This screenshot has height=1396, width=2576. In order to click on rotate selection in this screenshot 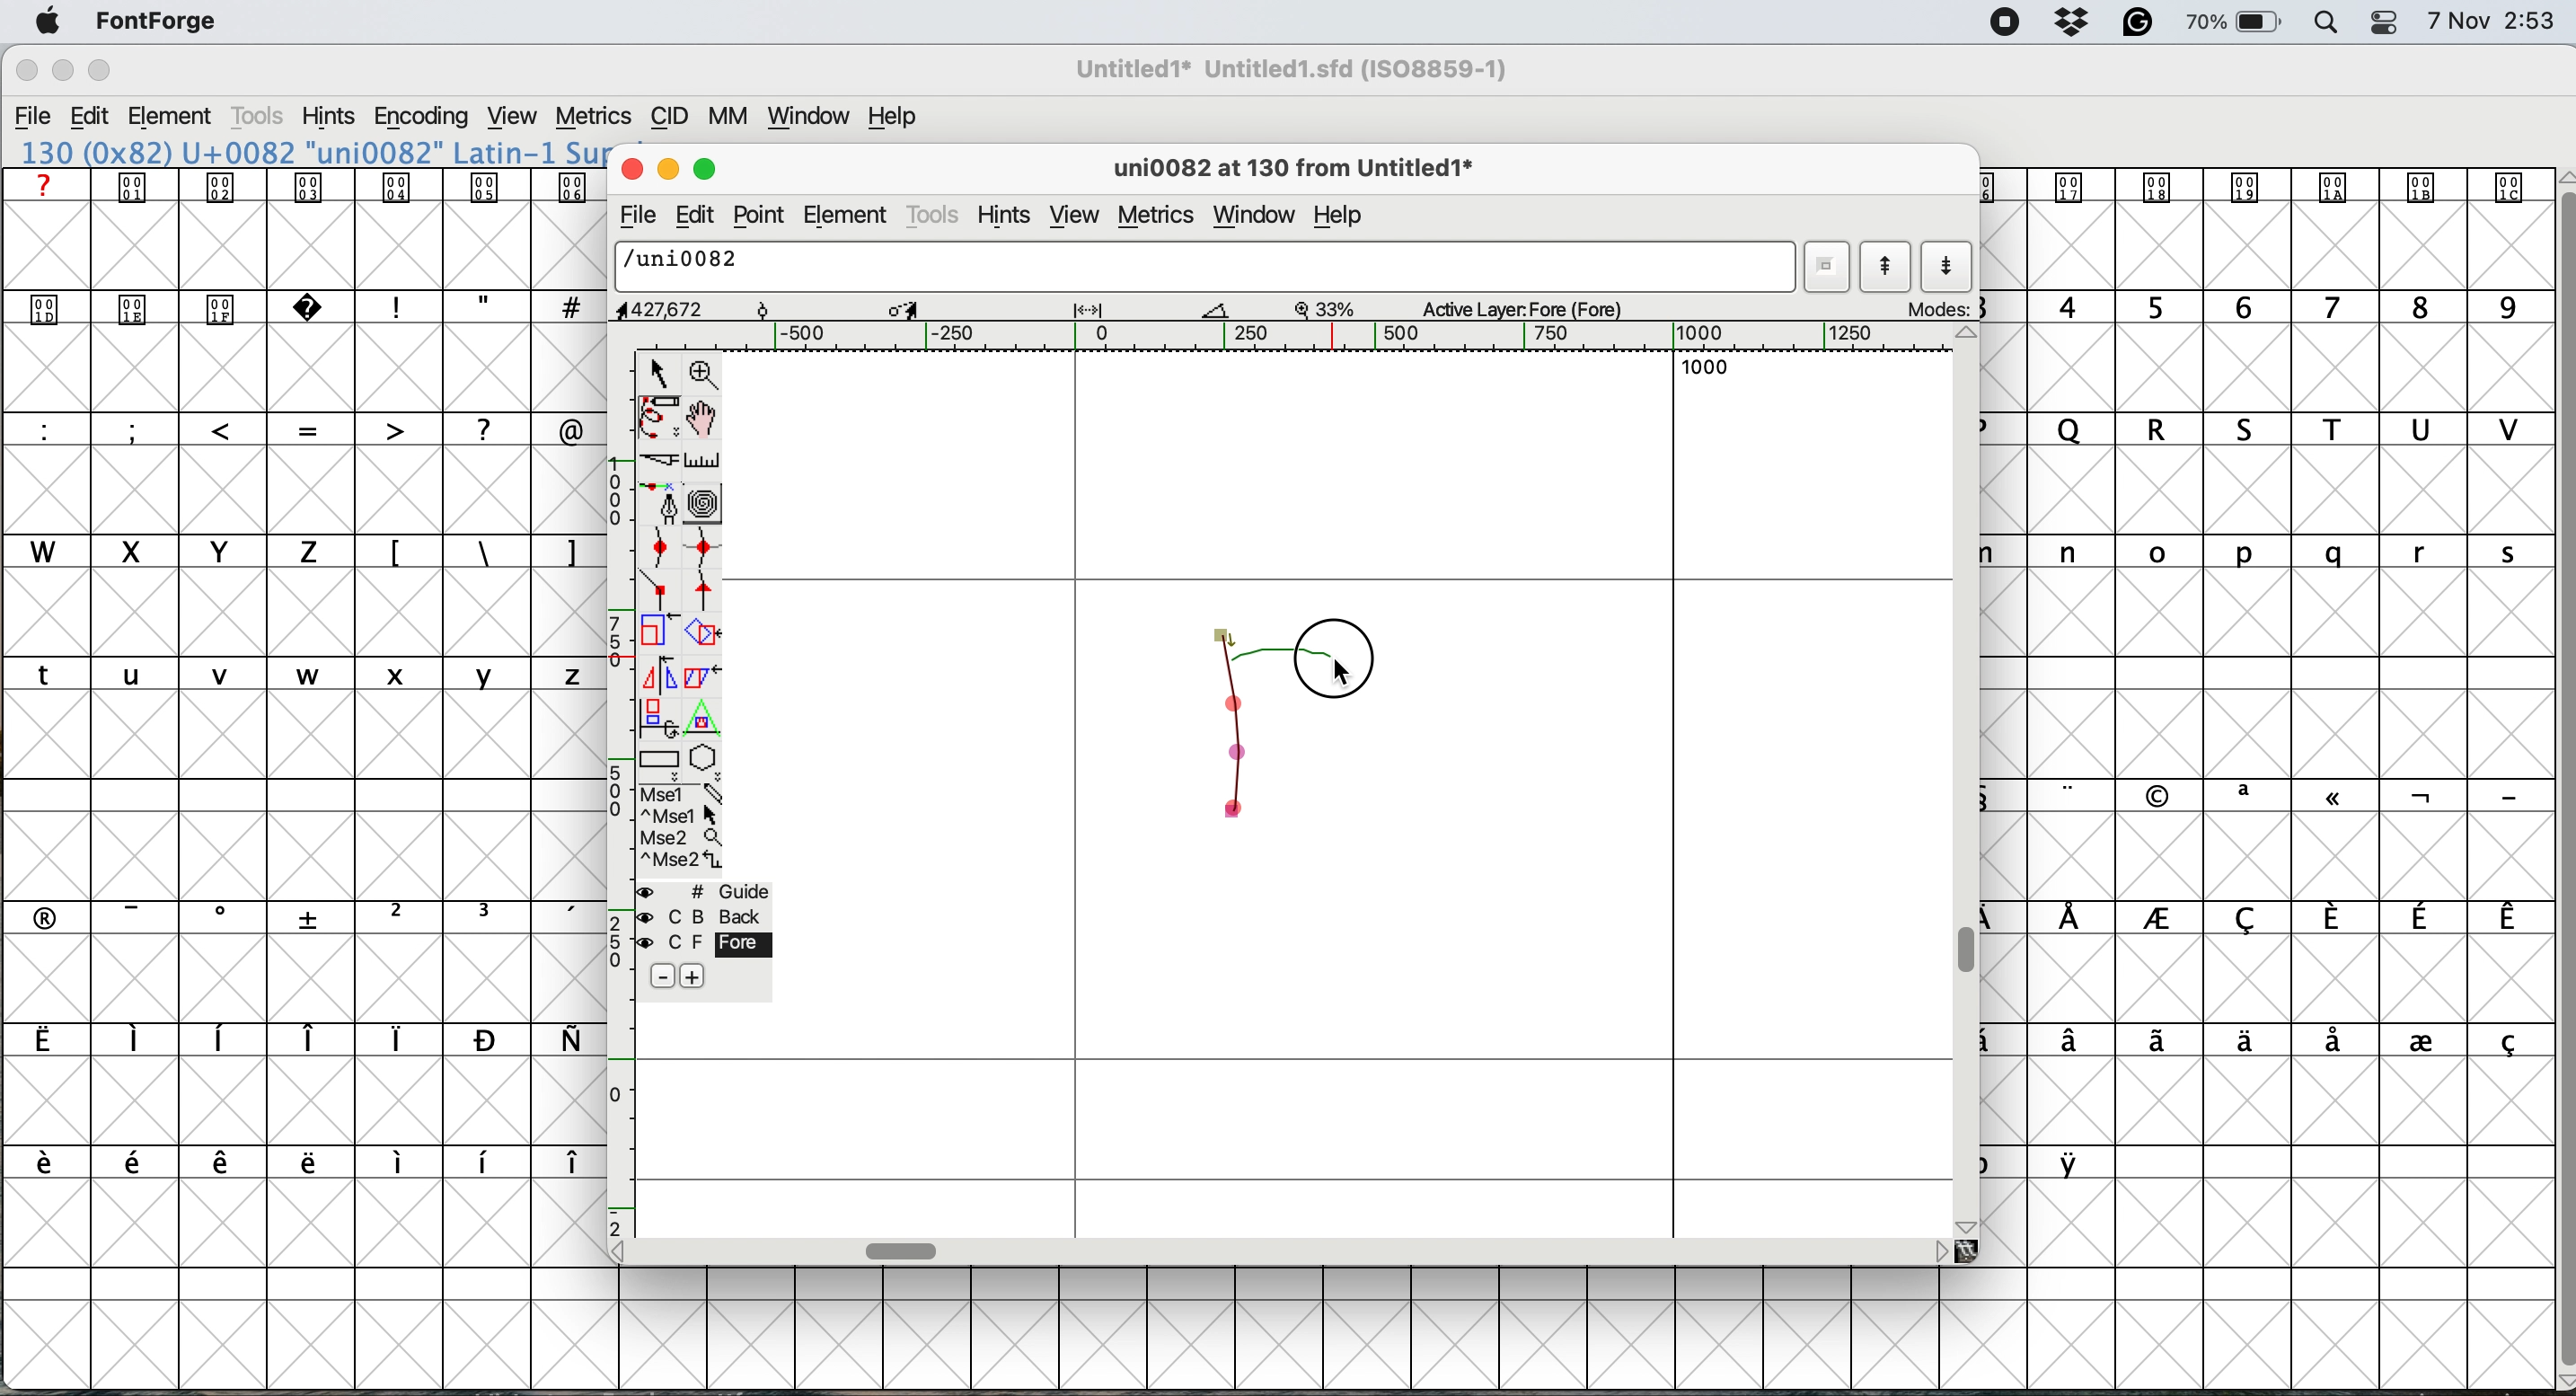, I will do `click(705, 634)`.